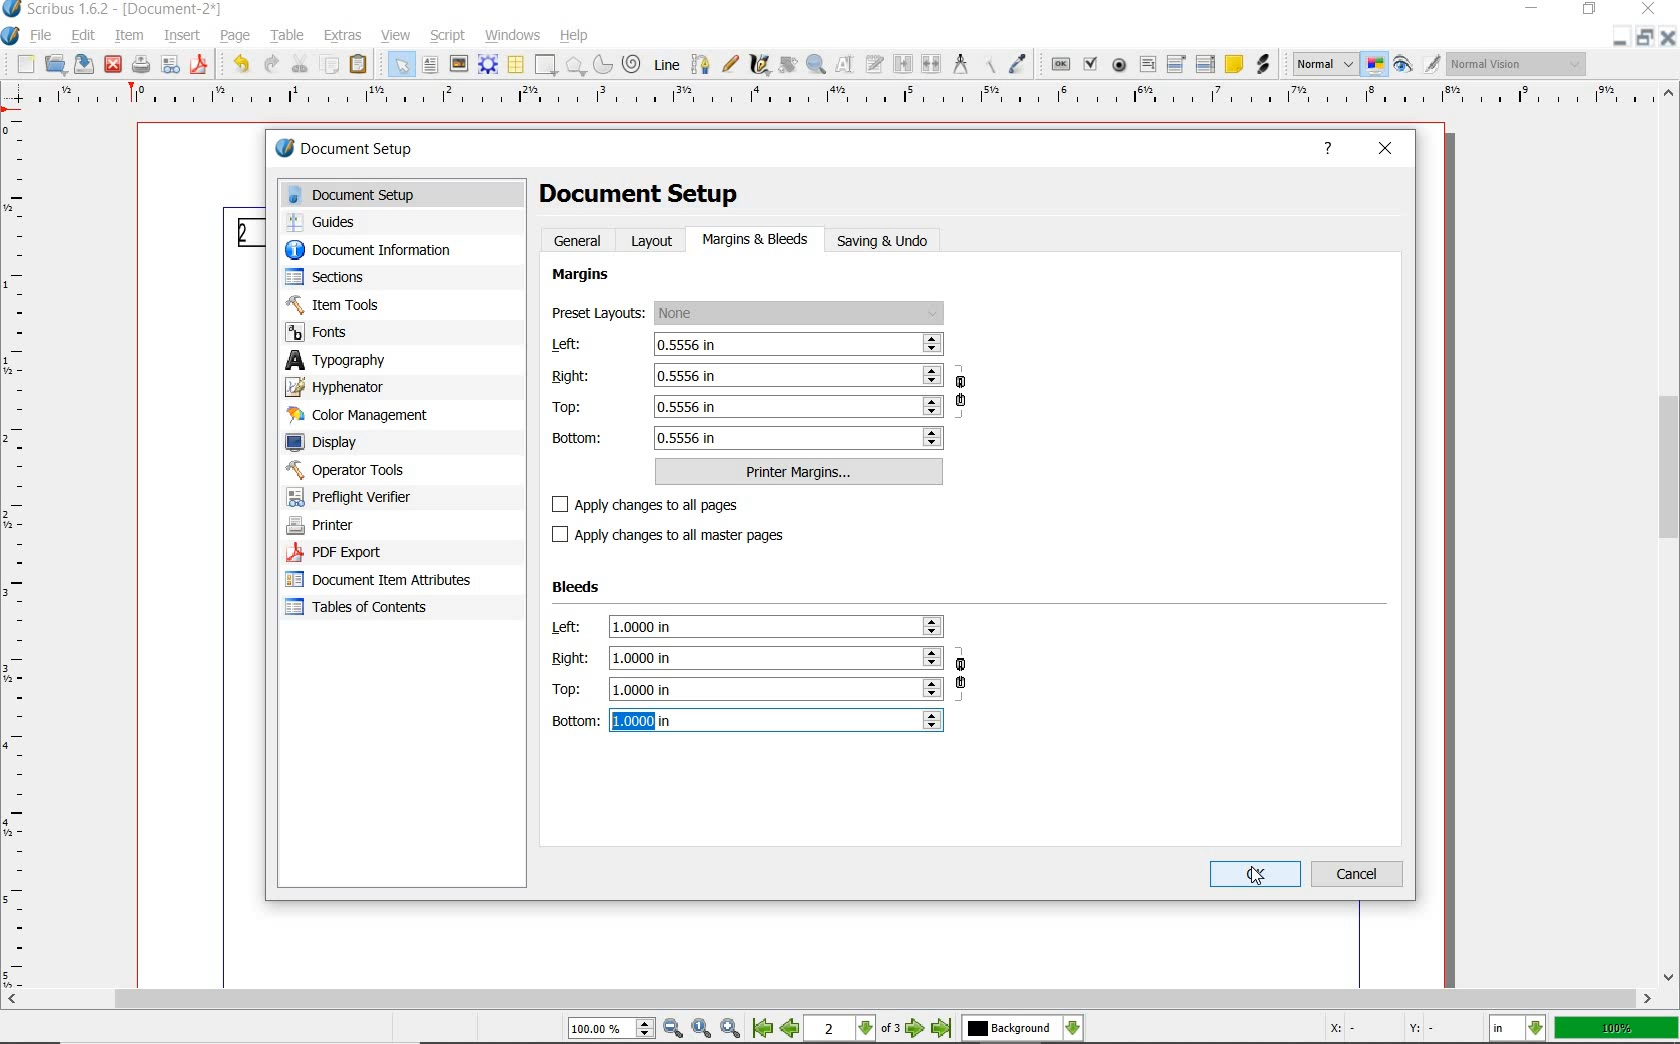 The height and width of the screenshot is (1044, 1680). Describe the element at coordinates (575, 37) in the screenshot. I see `help` at that location.